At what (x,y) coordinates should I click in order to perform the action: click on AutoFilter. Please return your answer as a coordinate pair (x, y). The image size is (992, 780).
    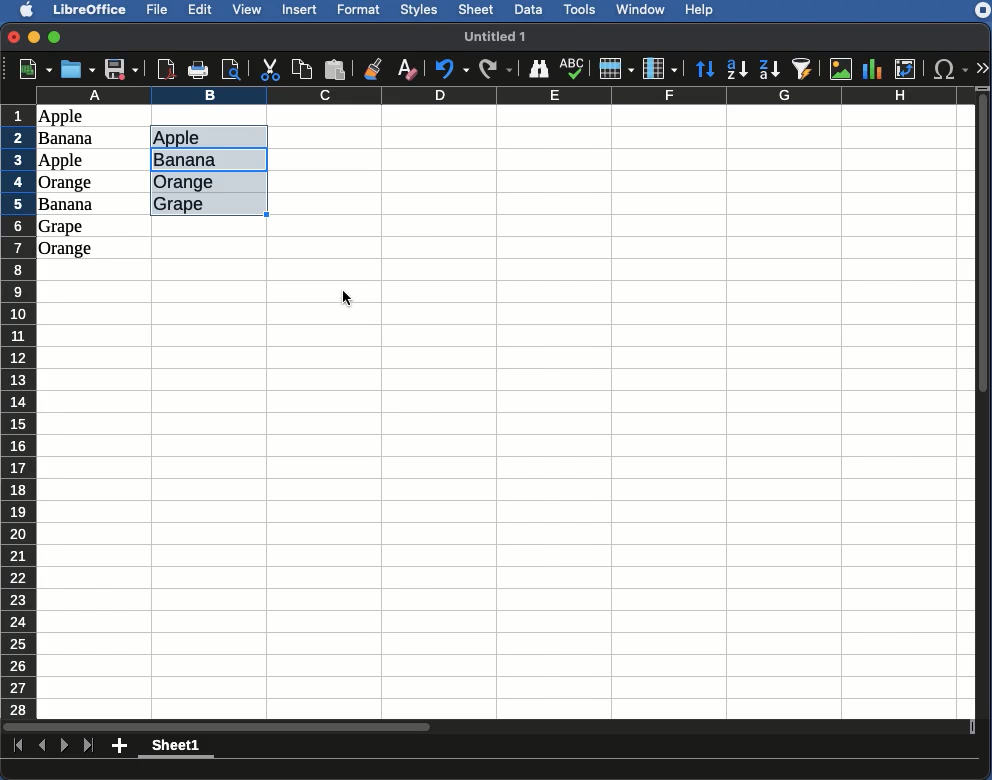
    Looking at the image, I should click on (802, 68).